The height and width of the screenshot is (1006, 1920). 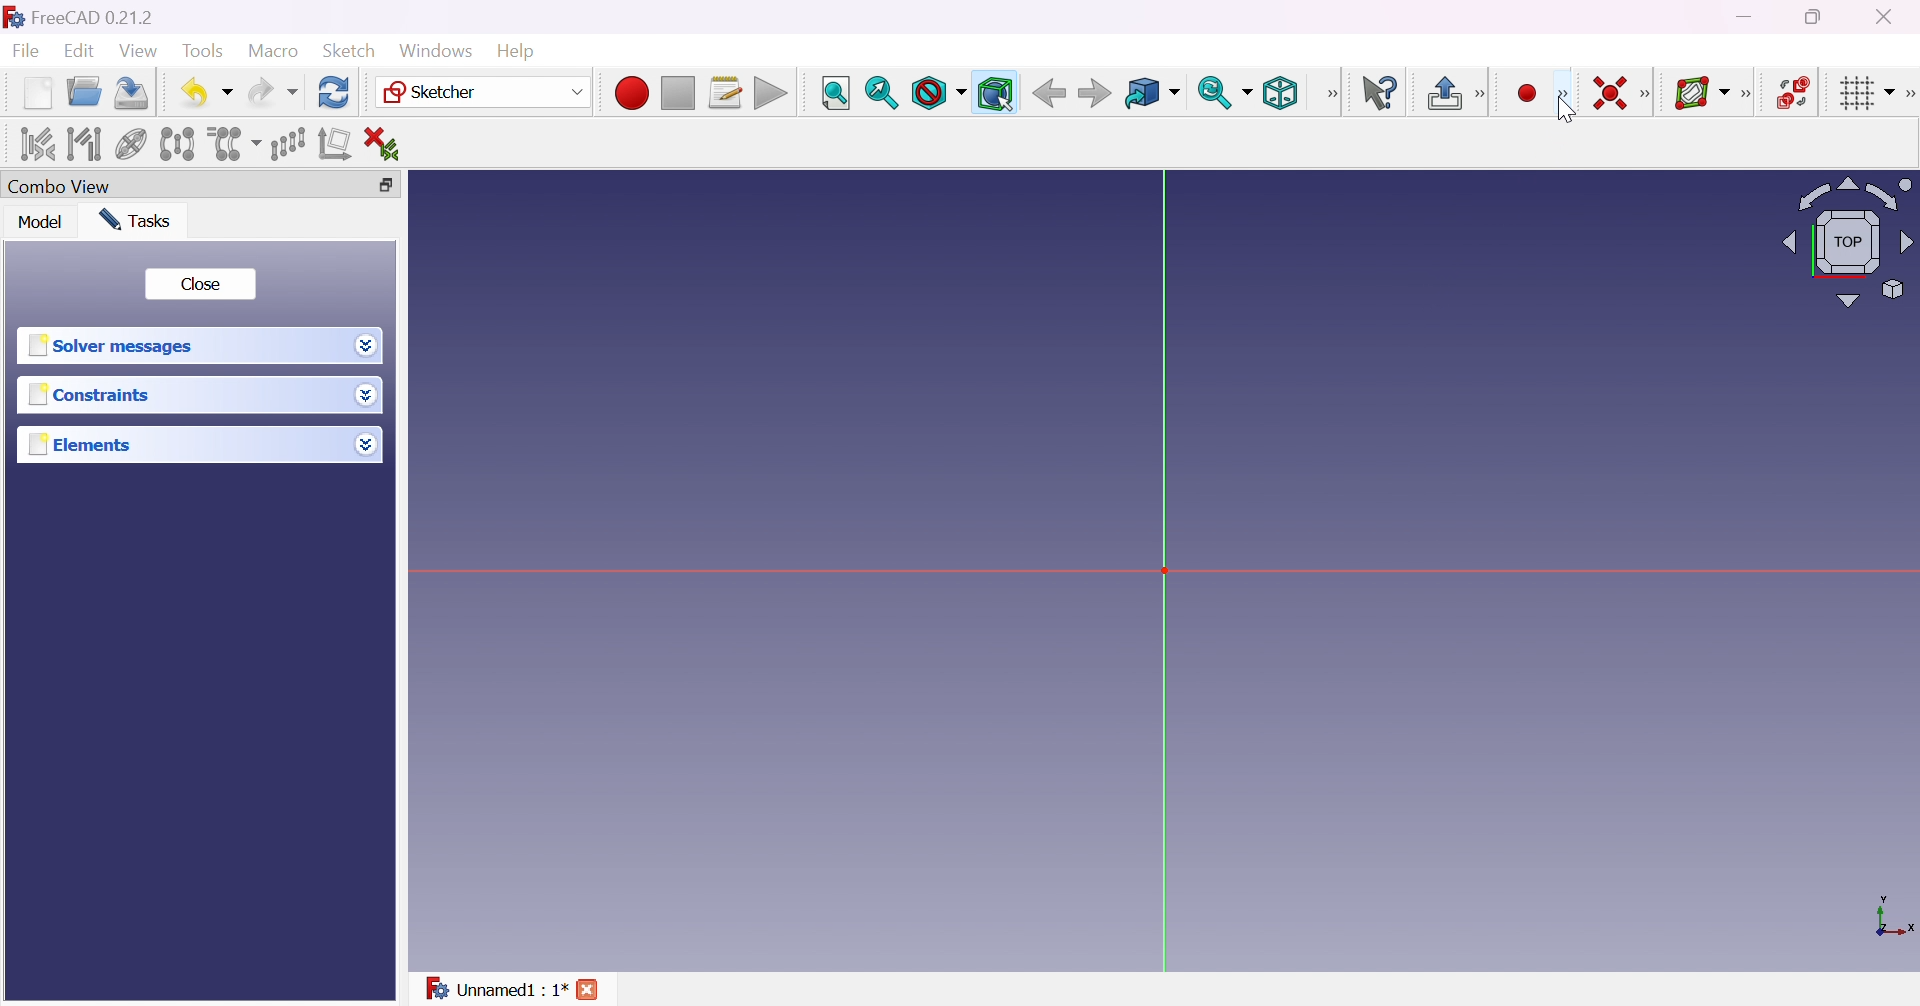 What do you see at coordinates (34, 144) in the screenshot?
I see `Select associated constraints` at bounding box center [34, 144].